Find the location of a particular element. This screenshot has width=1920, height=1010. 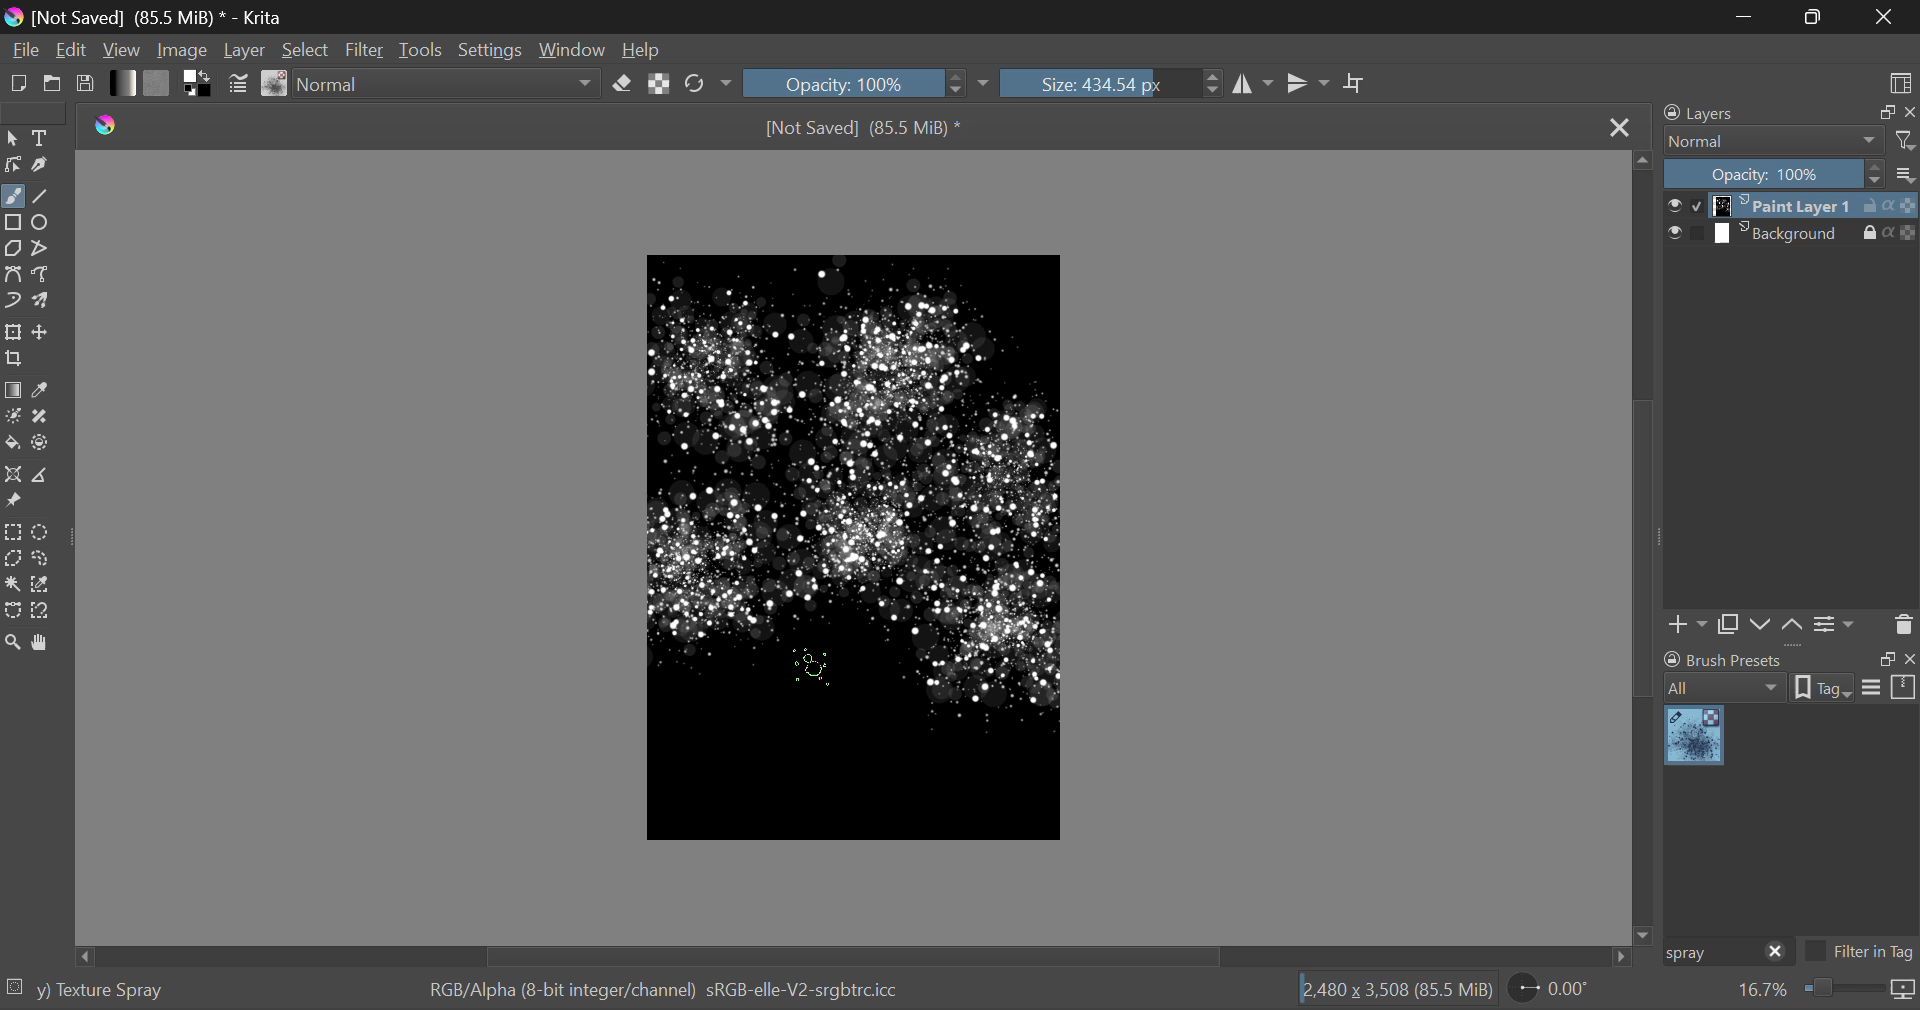

View is located at coordinates (125, 50).